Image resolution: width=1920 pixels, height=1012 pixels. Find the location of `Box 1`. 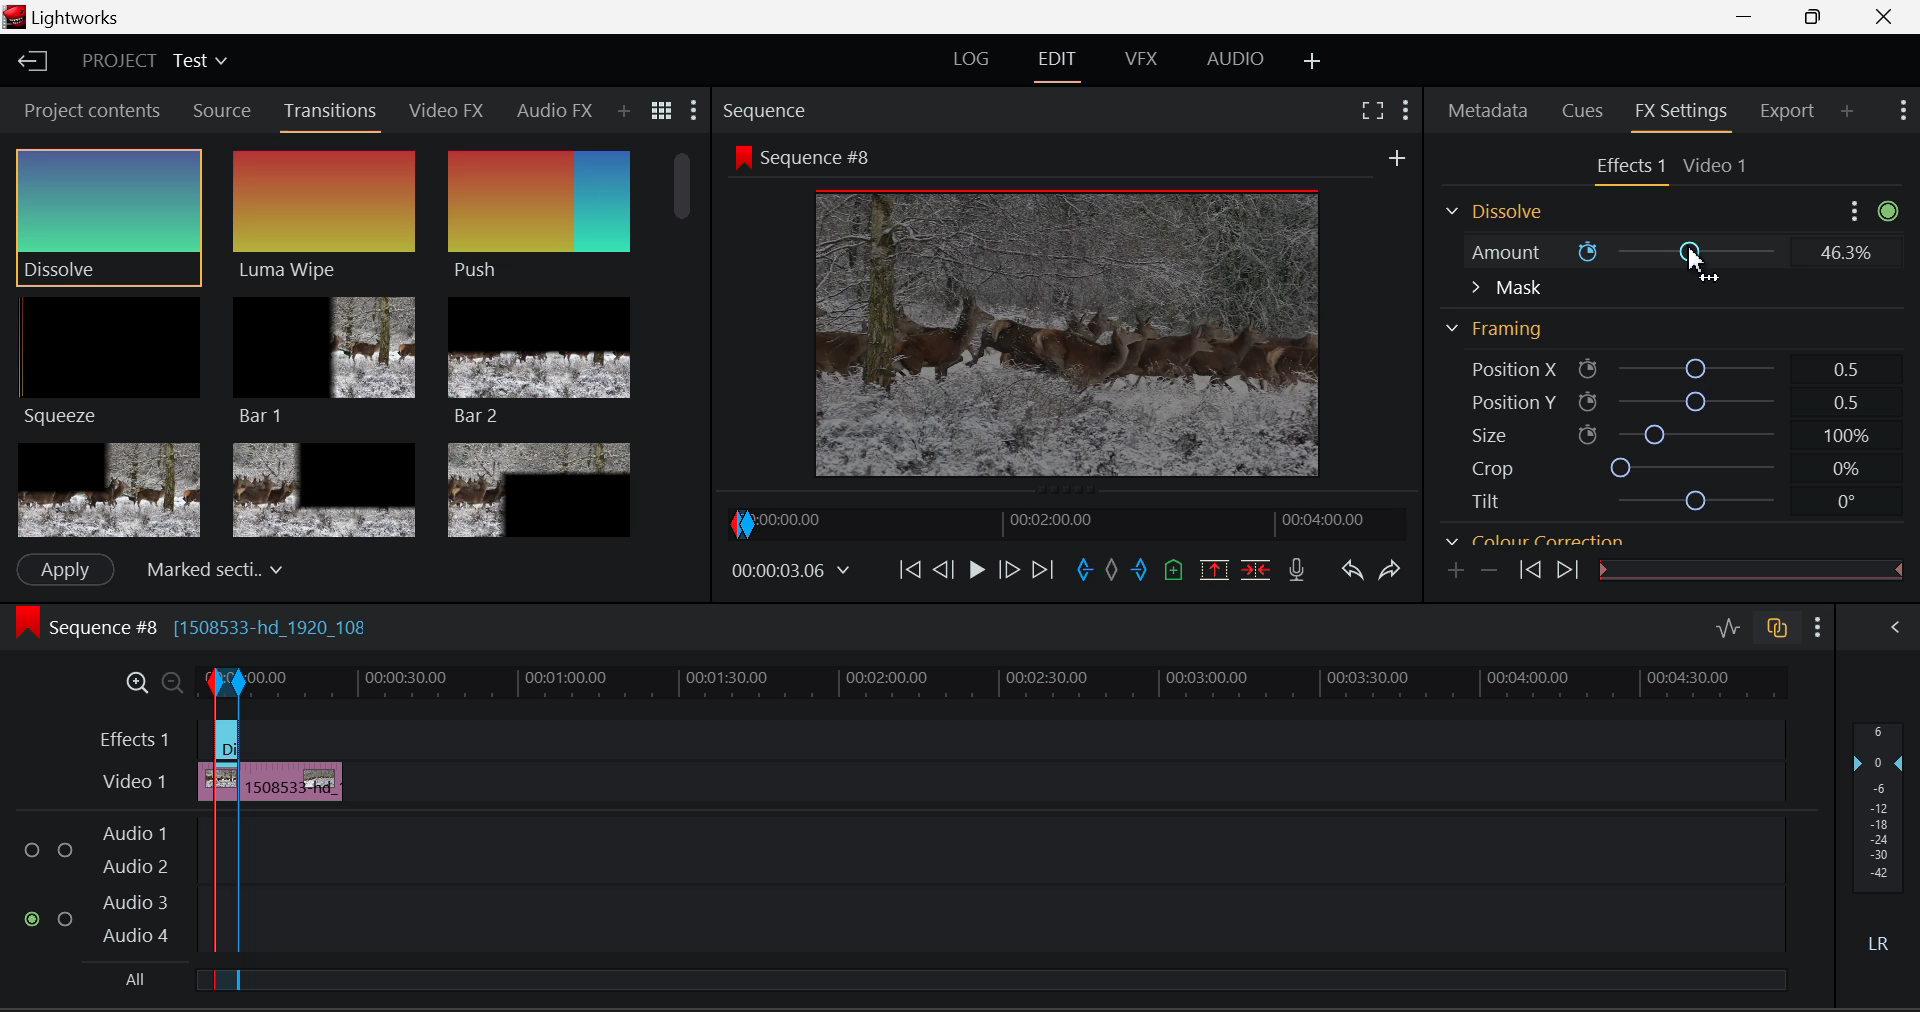

Box 1 is located at coordinates (107, 491).